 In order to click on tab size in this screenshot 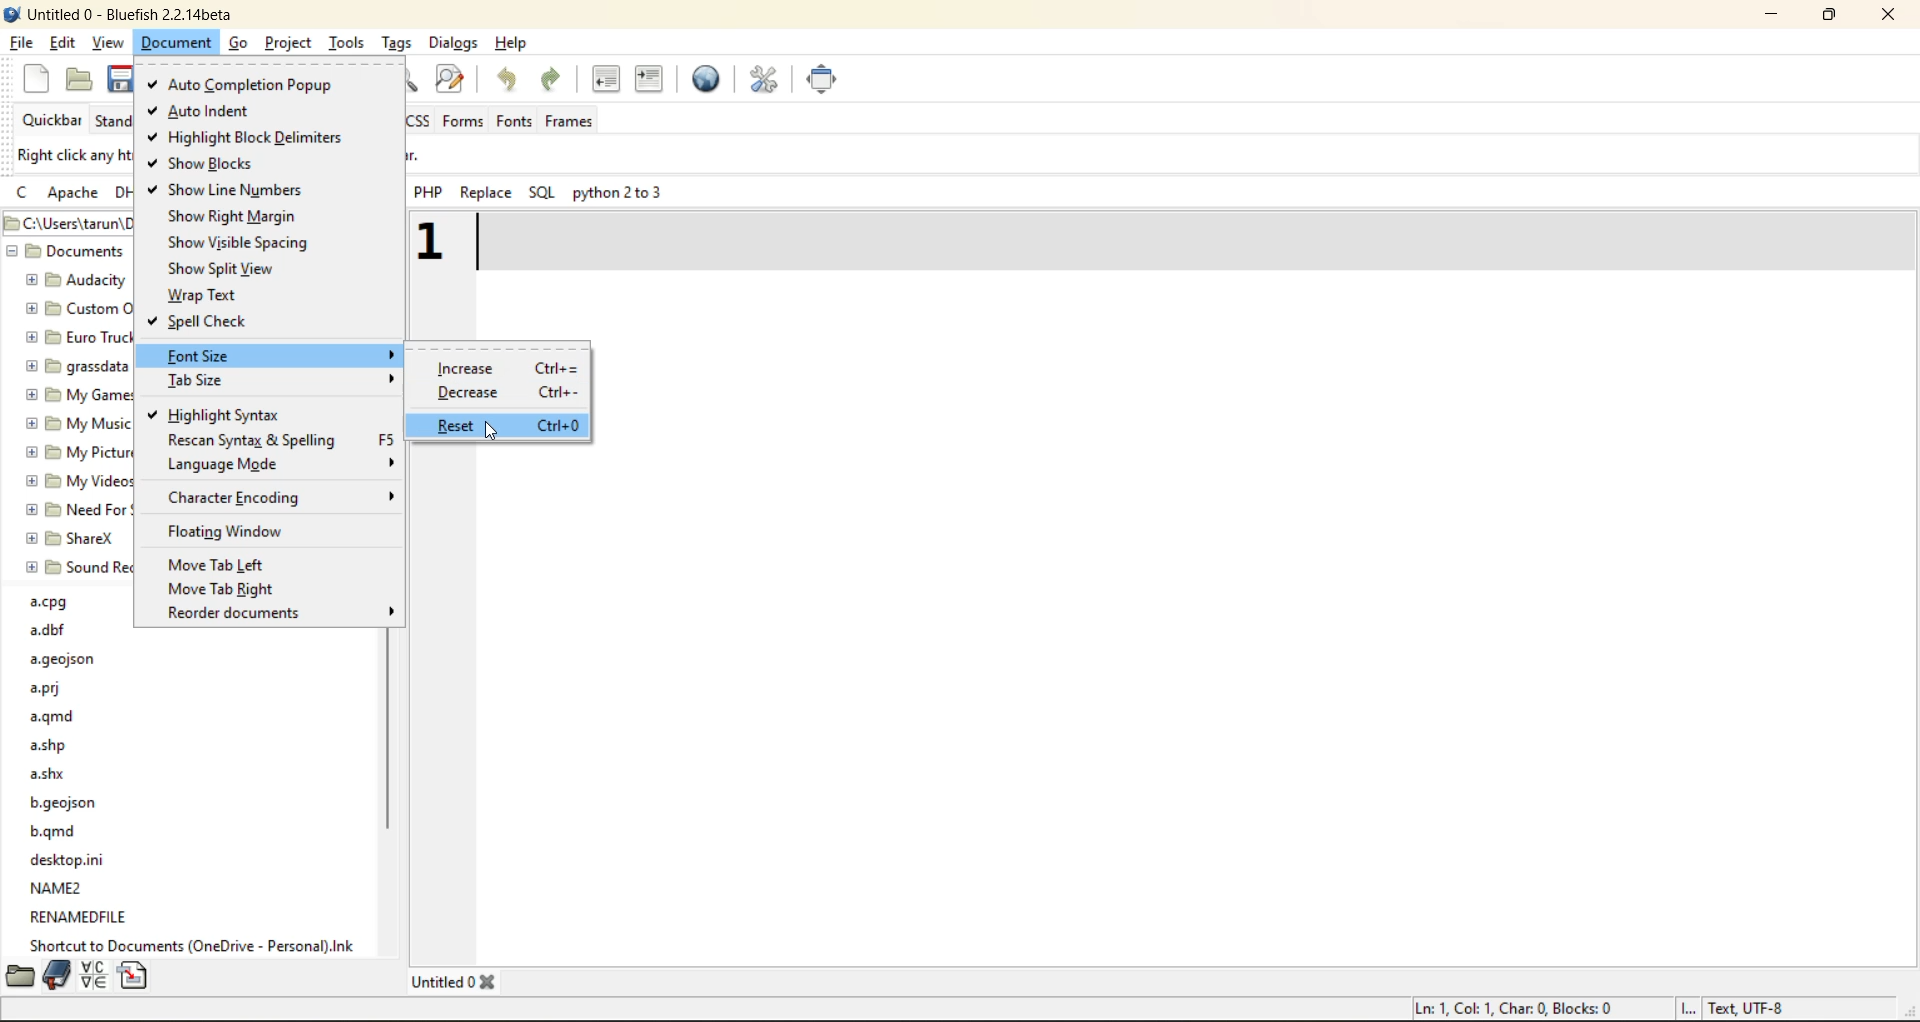, I will do `click(211, 384)`.